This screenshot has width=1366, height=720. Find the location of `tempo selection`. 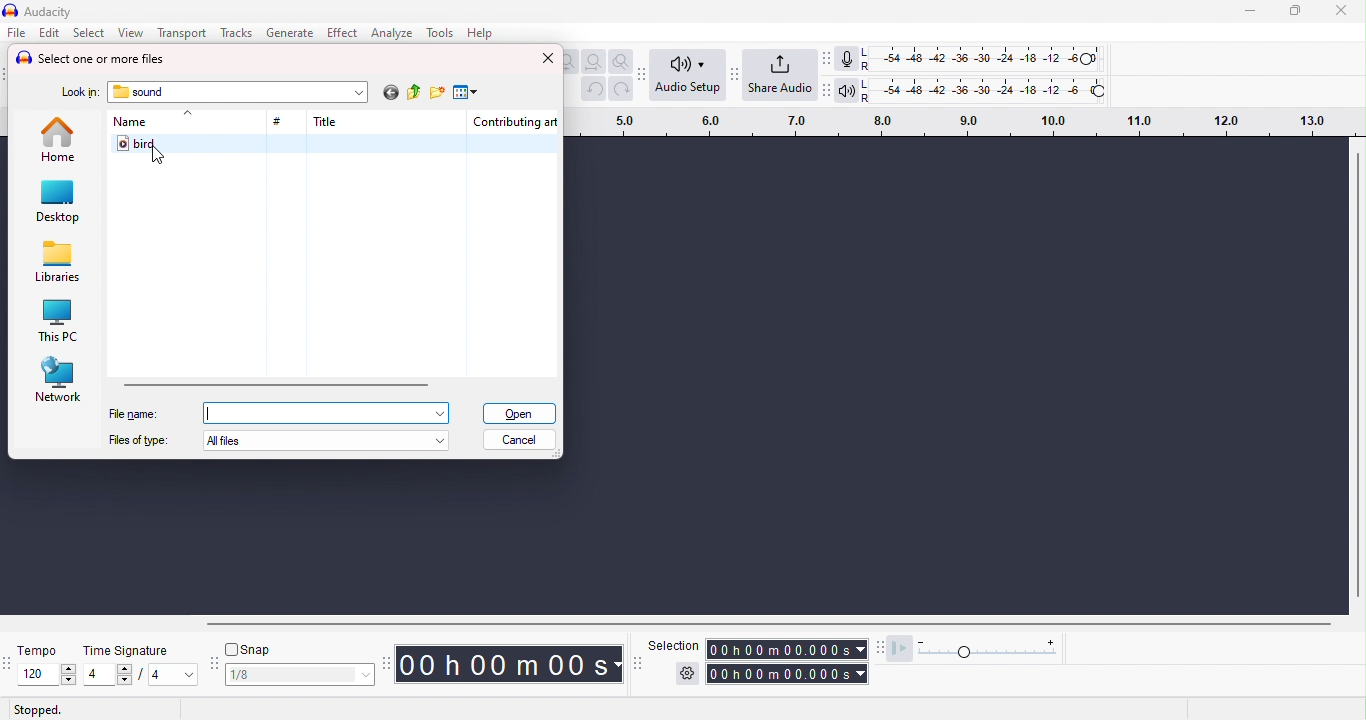

tempo selection is located at coordinates (39, 674).